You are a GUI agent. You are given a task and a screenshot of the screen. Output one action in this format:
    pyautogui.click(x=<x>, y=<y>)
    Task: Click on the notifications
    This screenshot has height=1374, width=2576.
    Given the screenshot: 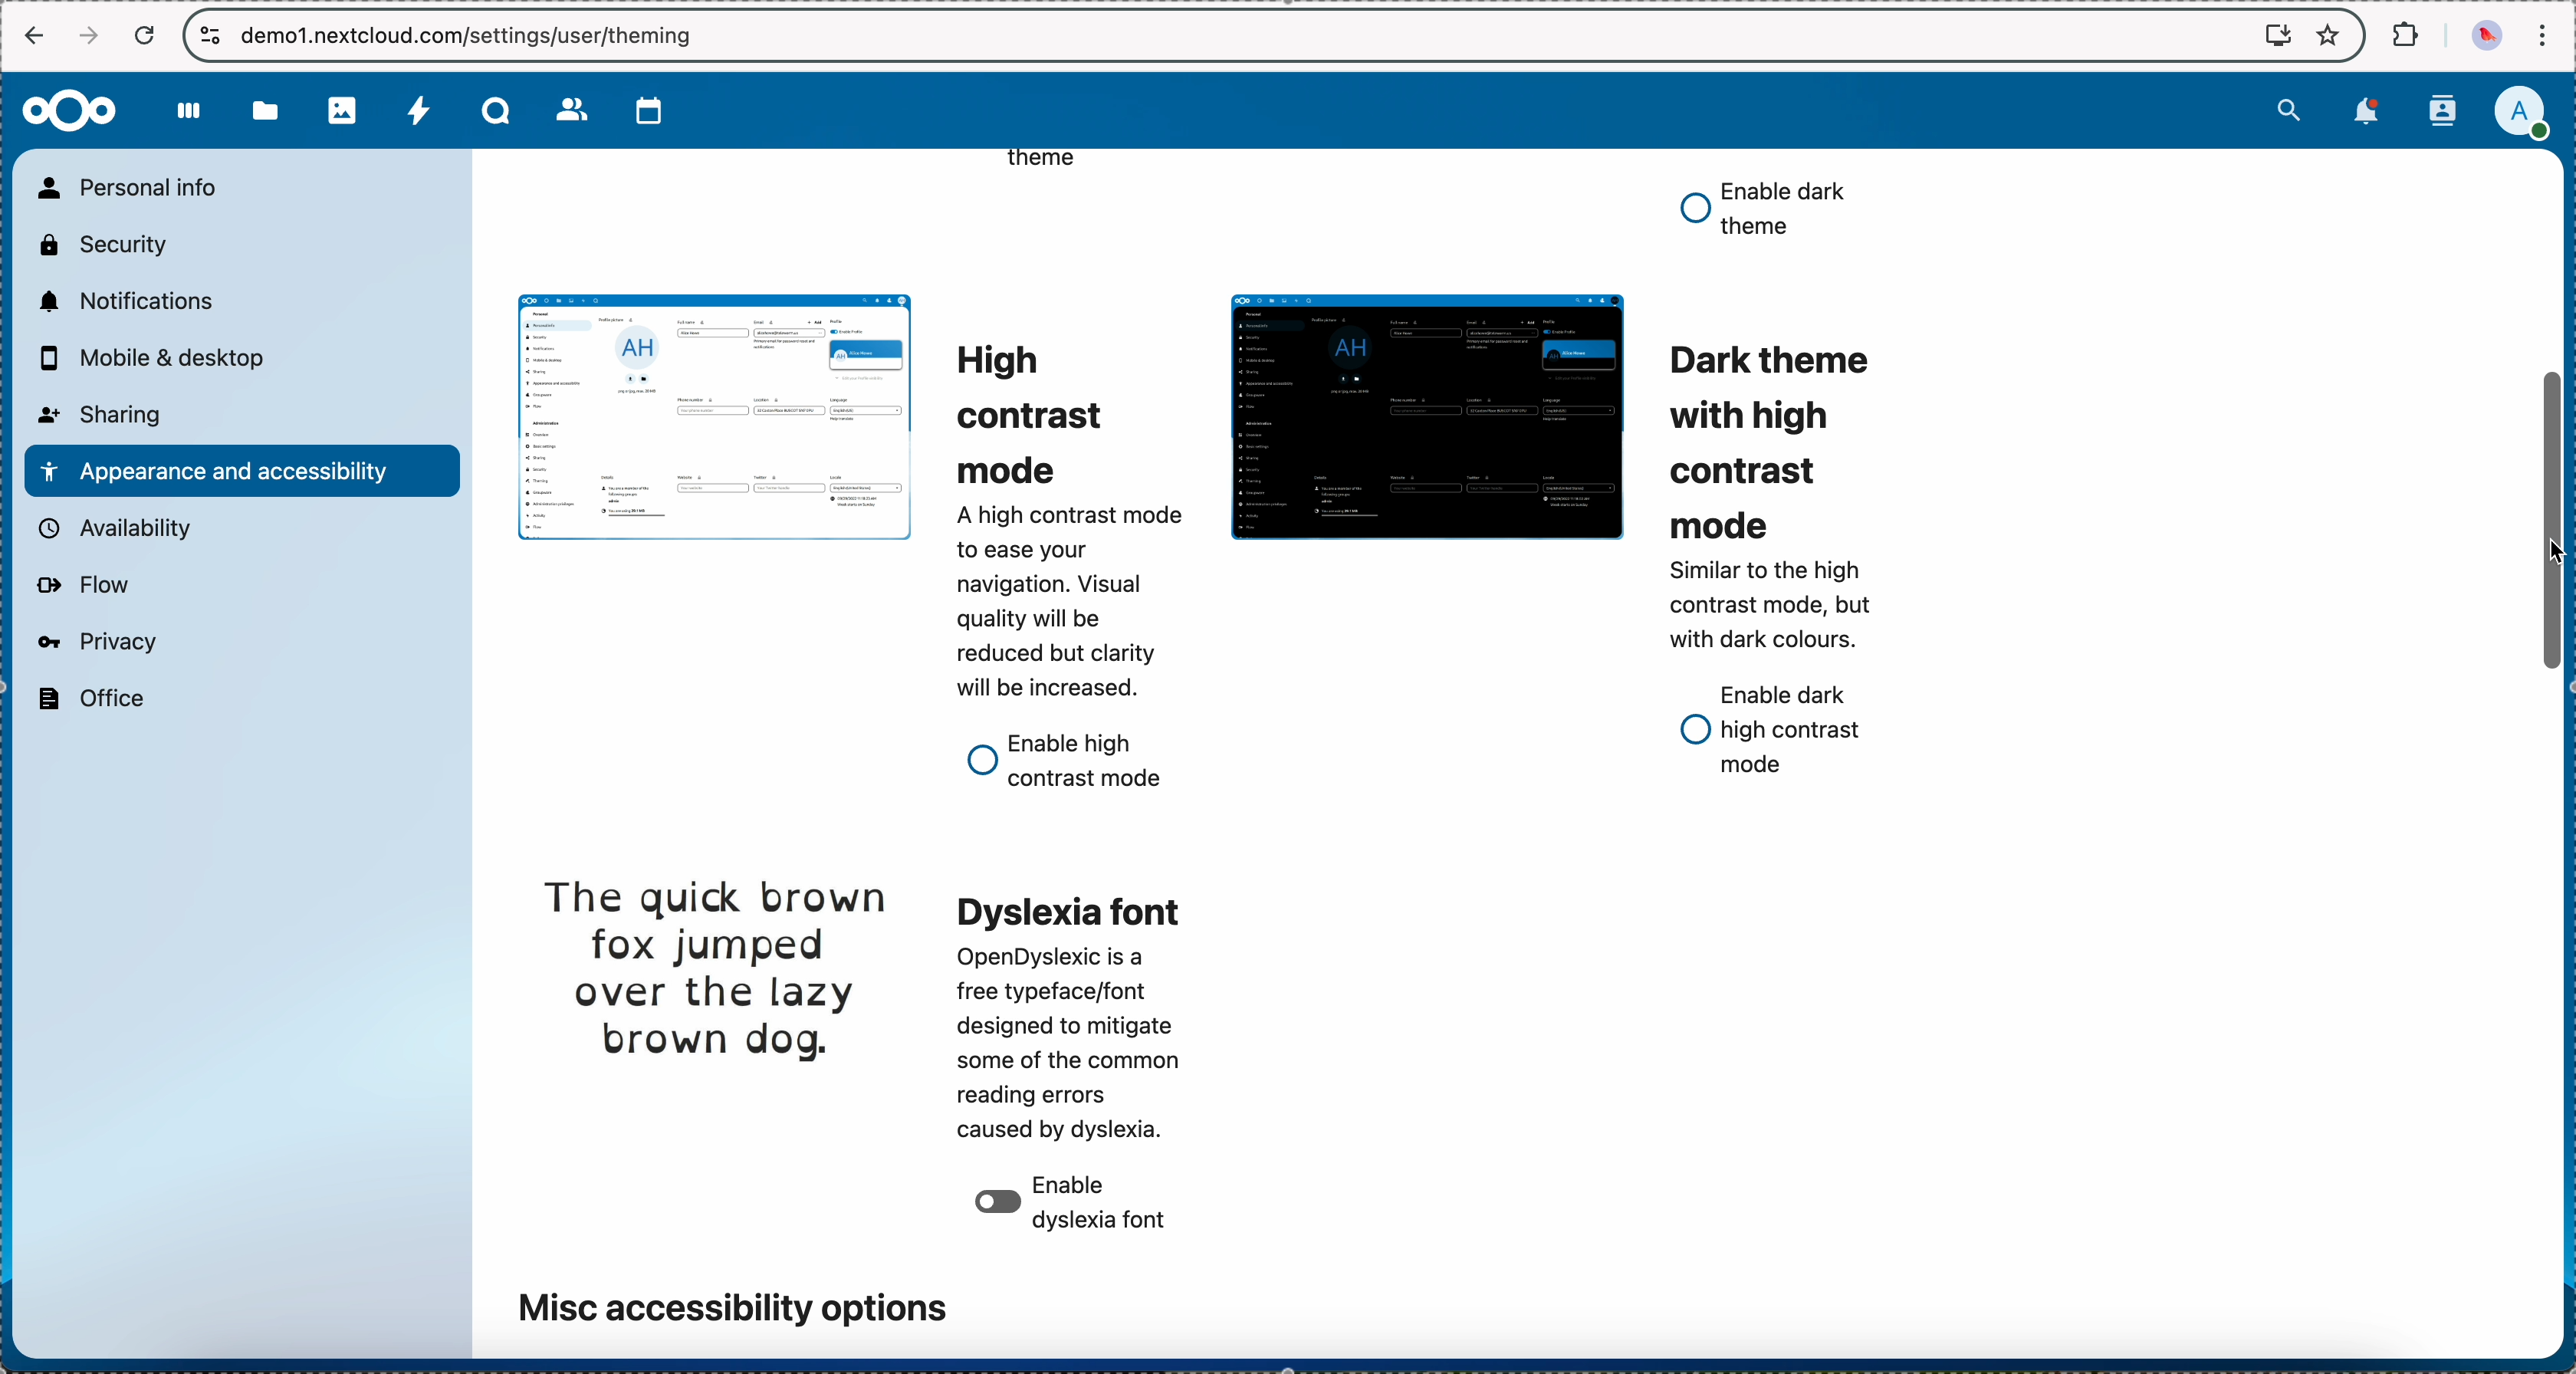 What is the action you would take?
    pyautogui.click(x=2363, y=114)
    